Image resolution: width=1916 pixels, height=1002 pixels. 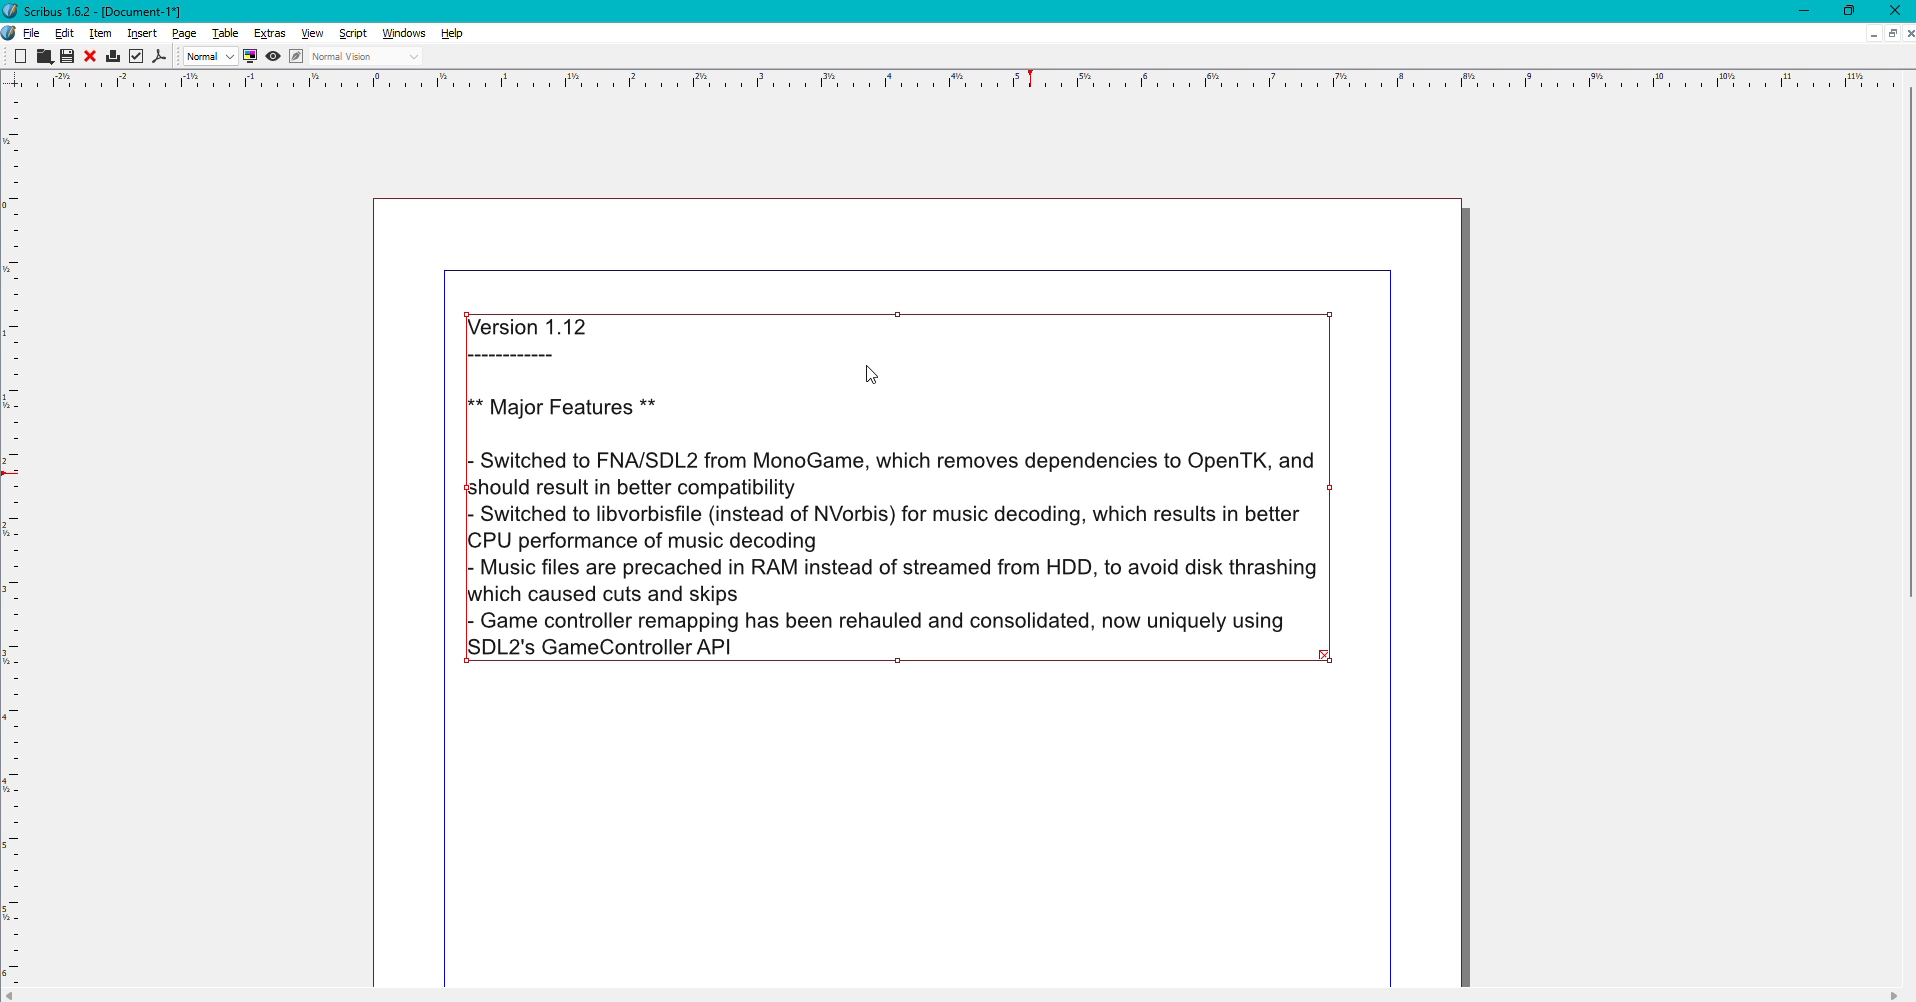 I want to click on Insert, so click(x=143, y=33).